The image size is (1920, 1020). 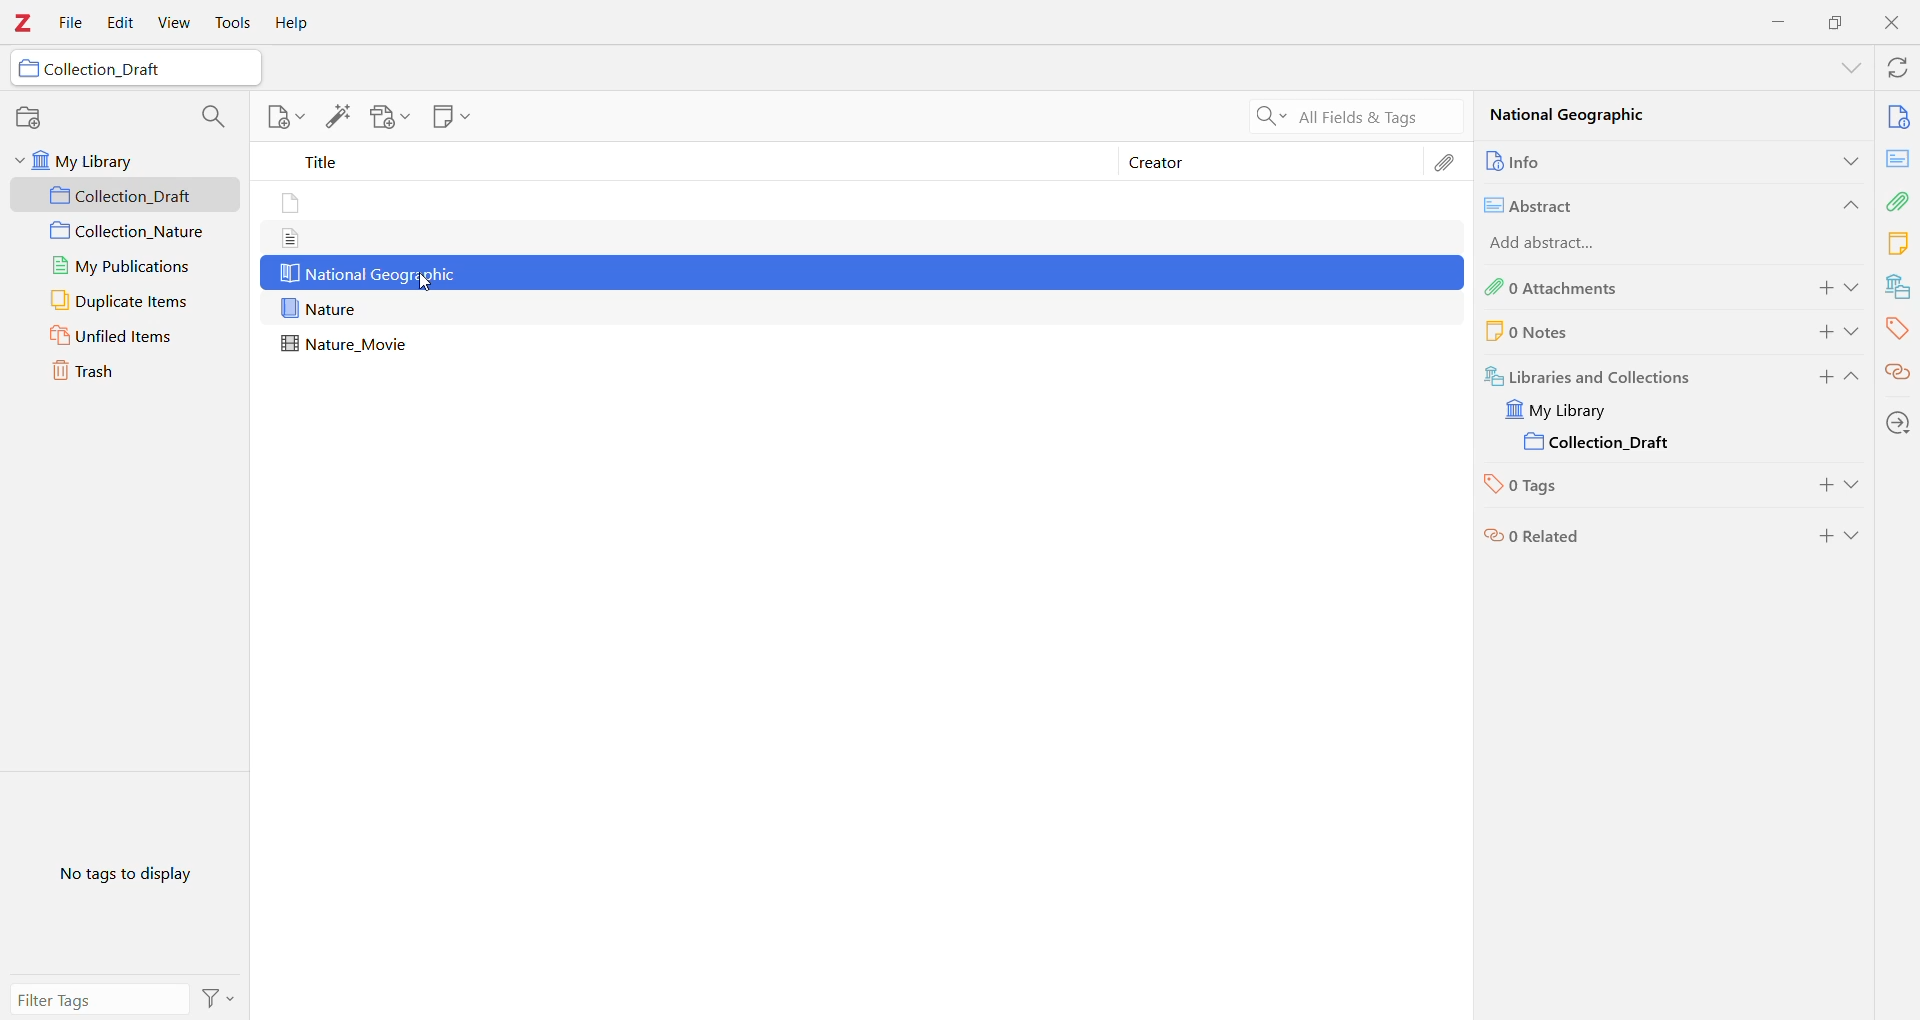 What do you see at coordinates (125, 160) in the screenshot?
I see `My Library` at bounding box center [125, 160].